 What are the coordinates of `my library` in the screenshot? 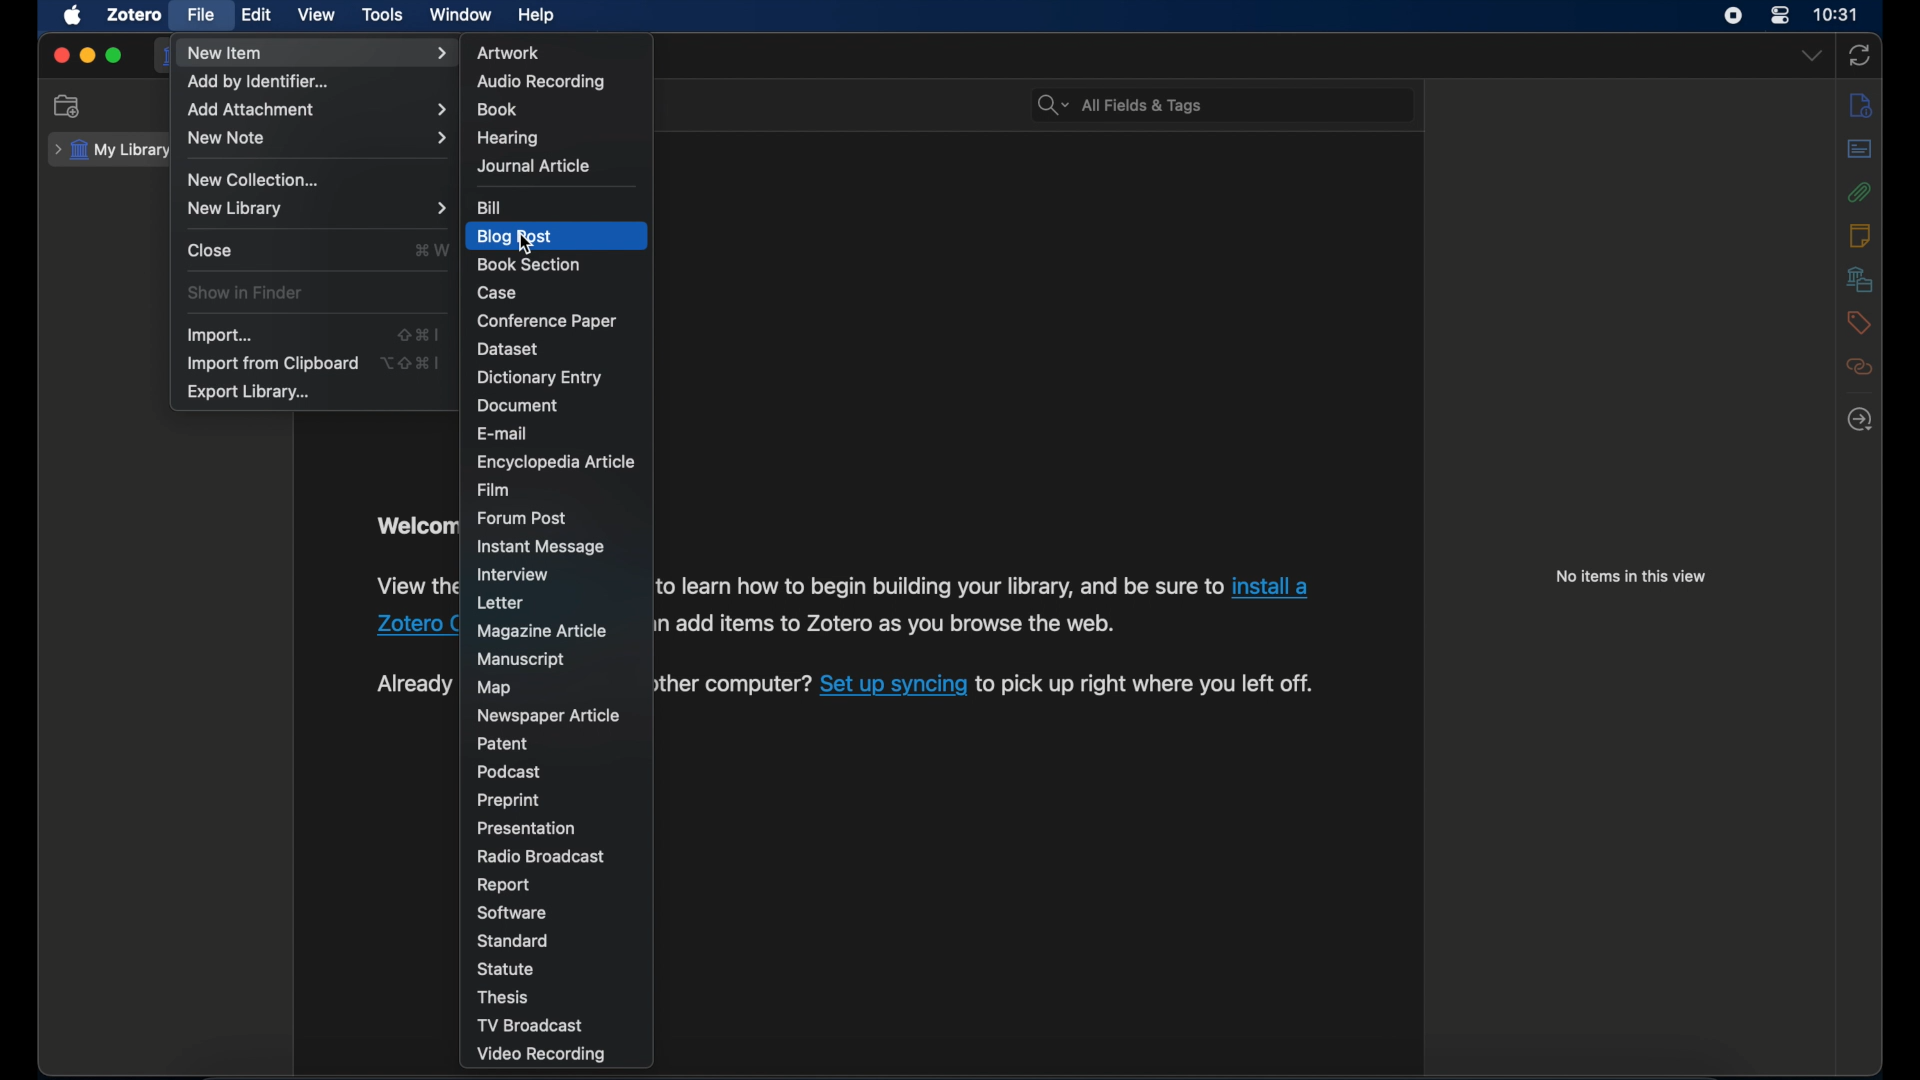 It's located at (114, 150).